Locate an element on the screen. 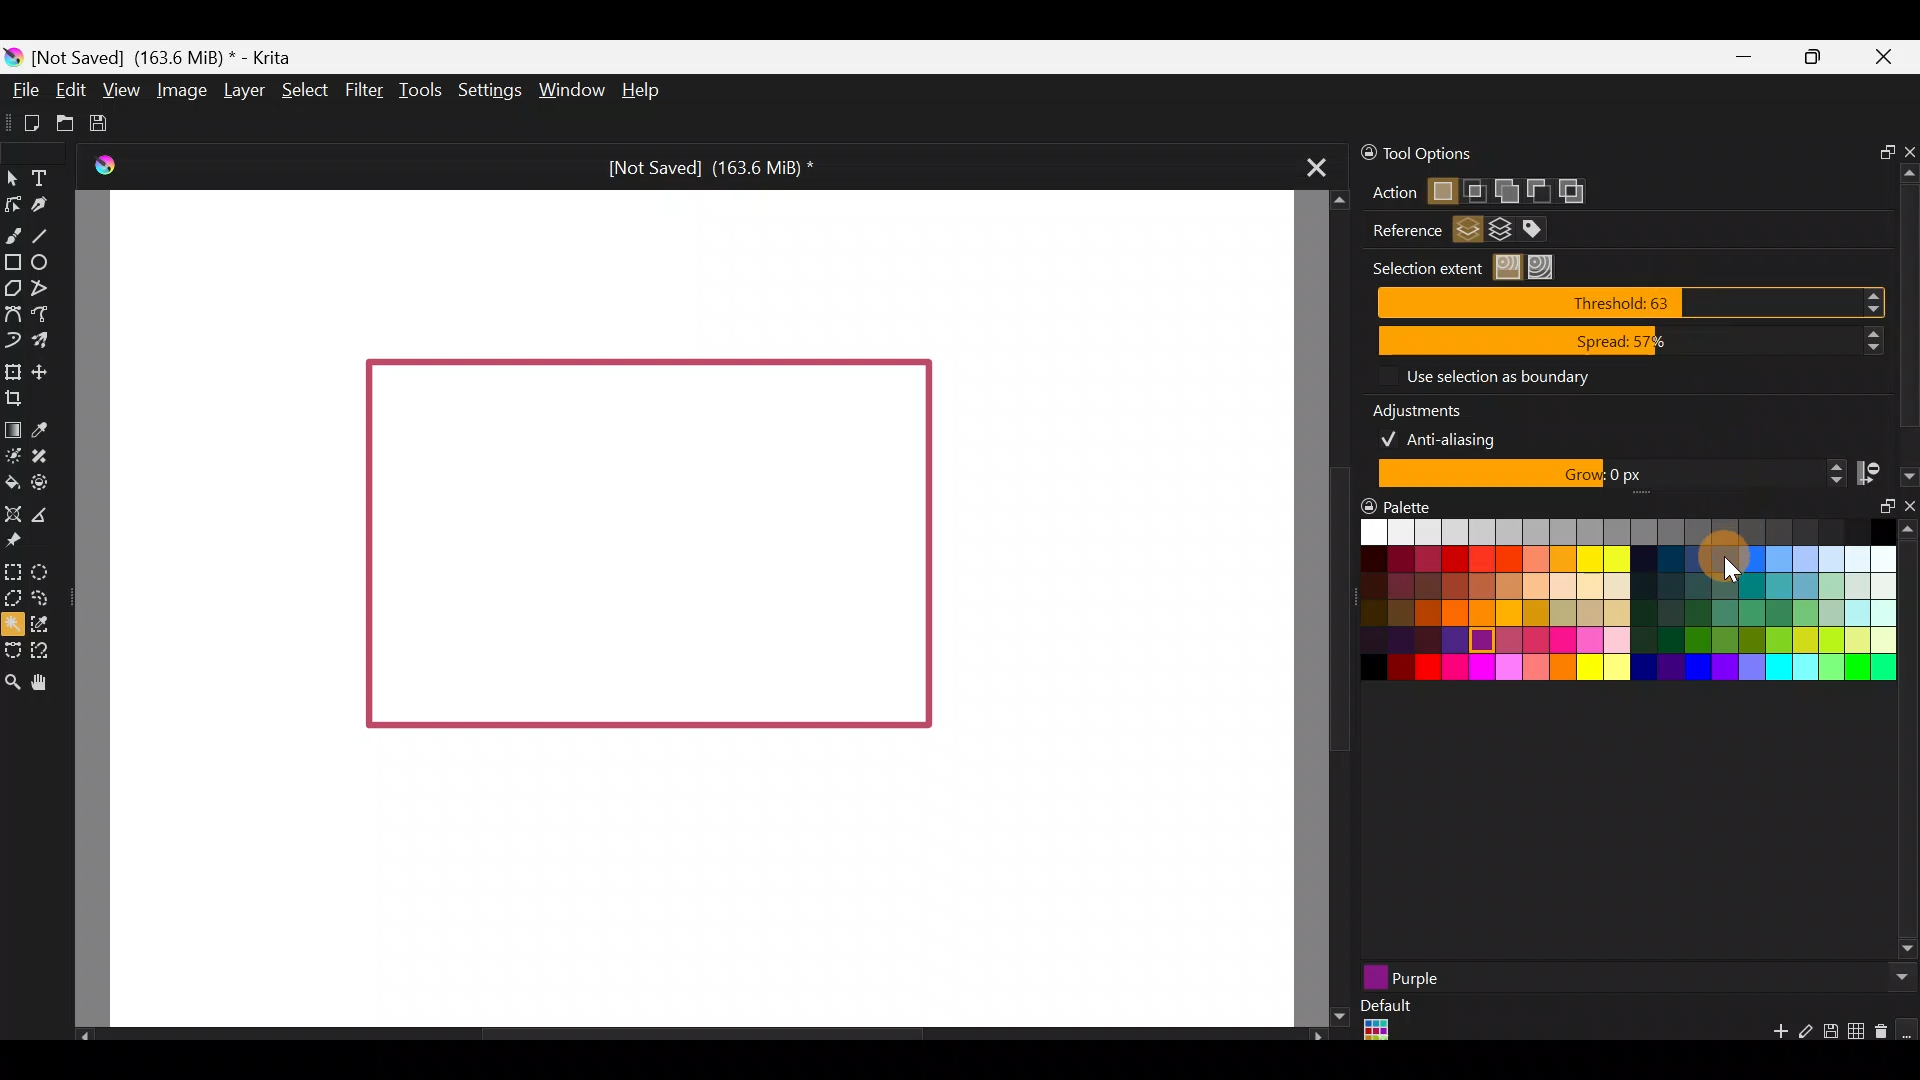 The height and width of the screenshot is (1080, 1920). Lock the current palette is located at coordinates (1908, 1030).